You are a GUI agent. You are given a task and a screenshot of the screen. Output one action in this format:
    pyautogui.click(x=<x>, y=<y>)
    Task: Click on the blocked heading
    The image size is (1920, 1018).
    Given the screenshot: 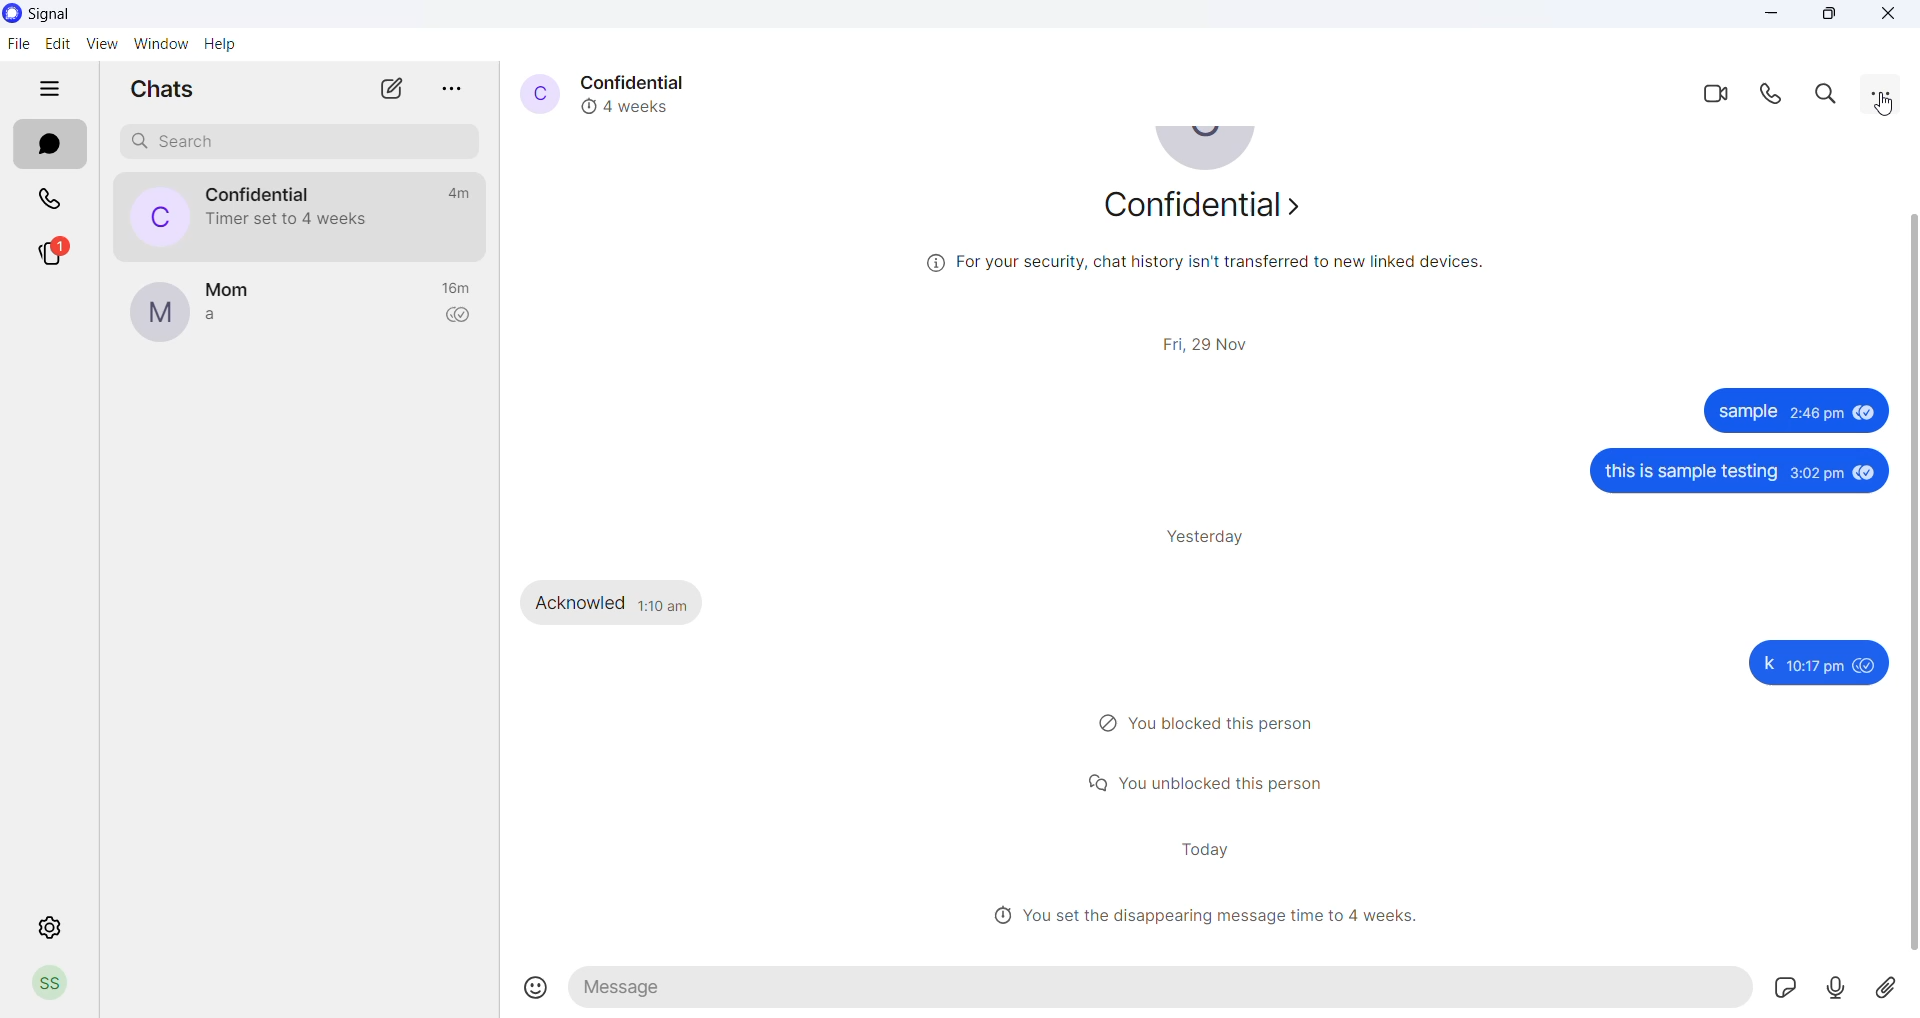 What is the action you would take?
    pyautogui.click(x=1217, y=724)
    